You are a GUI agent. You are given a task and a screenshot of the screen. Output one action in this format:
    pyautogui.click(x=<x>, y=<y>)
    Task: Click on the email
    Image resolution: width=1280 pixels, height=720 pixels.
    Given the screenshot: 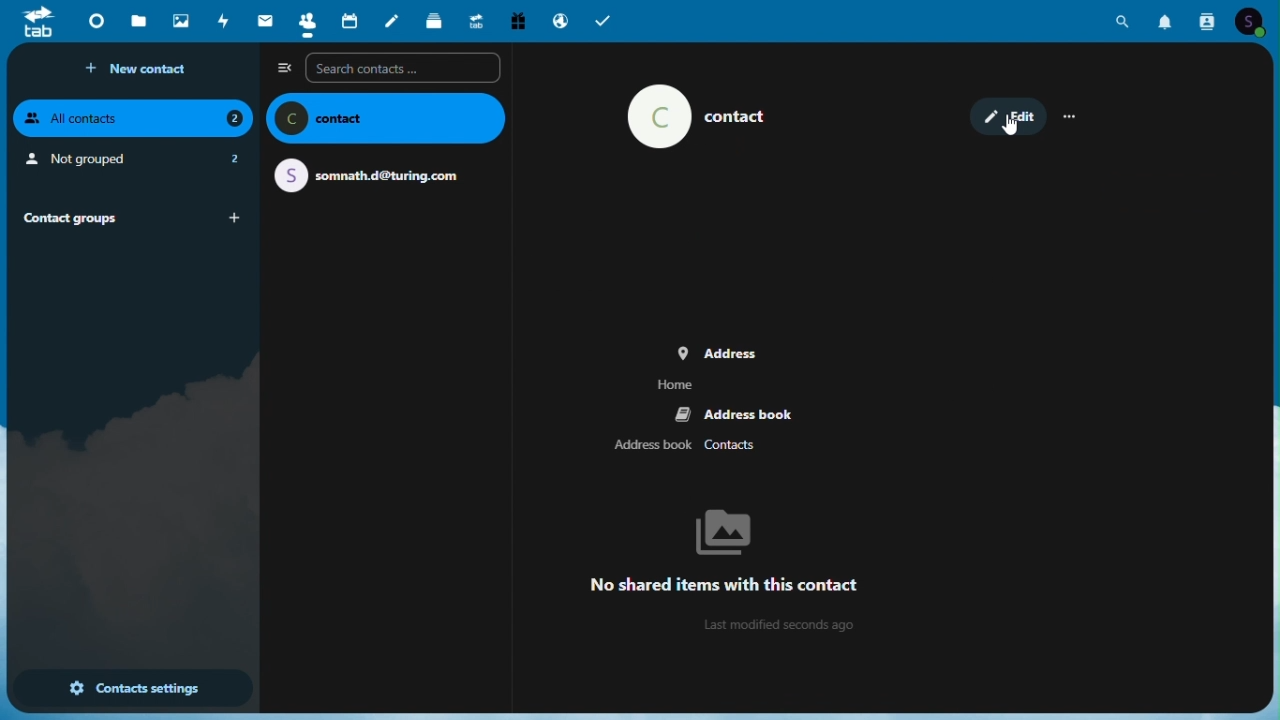 What is the action you would take?
    pyautogui.click(x=375, y=174)
    